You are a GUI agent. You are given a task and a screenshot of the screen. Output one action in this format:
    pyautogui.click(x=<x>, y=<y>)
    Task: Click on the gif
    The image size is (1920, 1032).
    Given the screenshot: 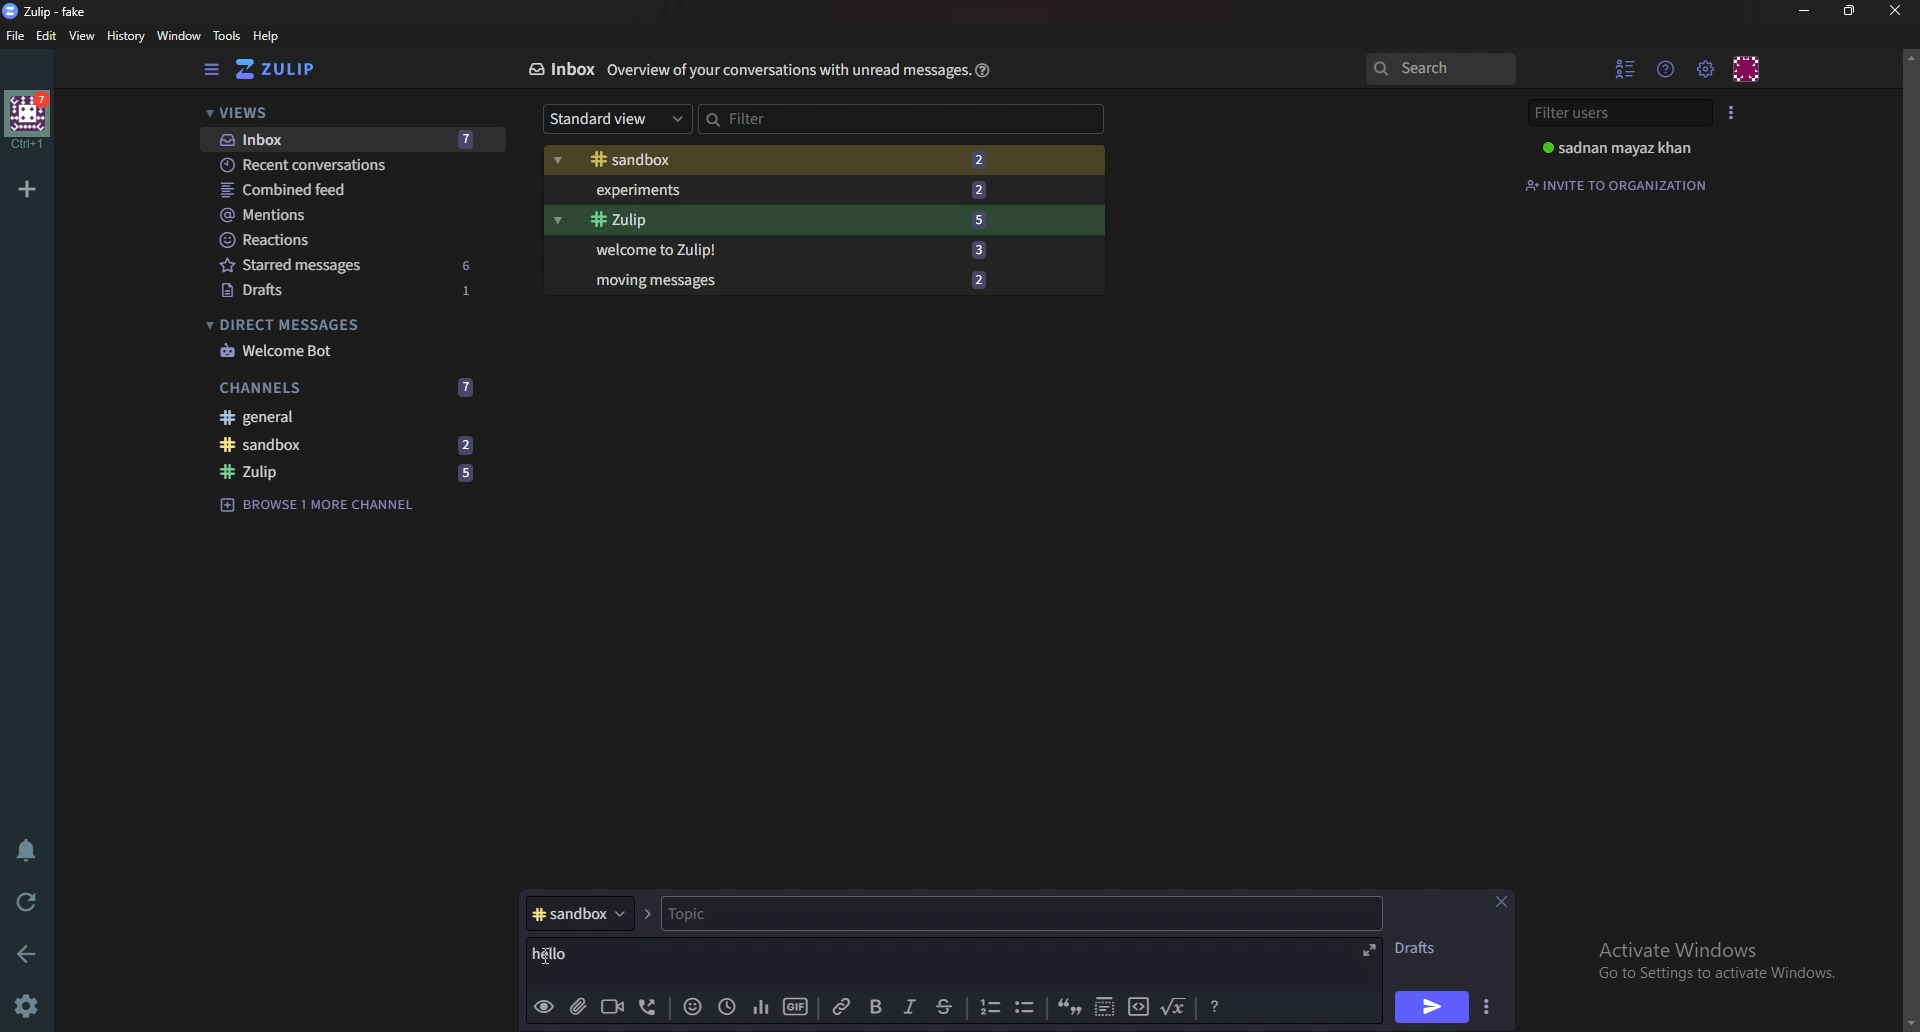 What is the action you would take?
    pyautogui.click(x=795, y=1009)
    